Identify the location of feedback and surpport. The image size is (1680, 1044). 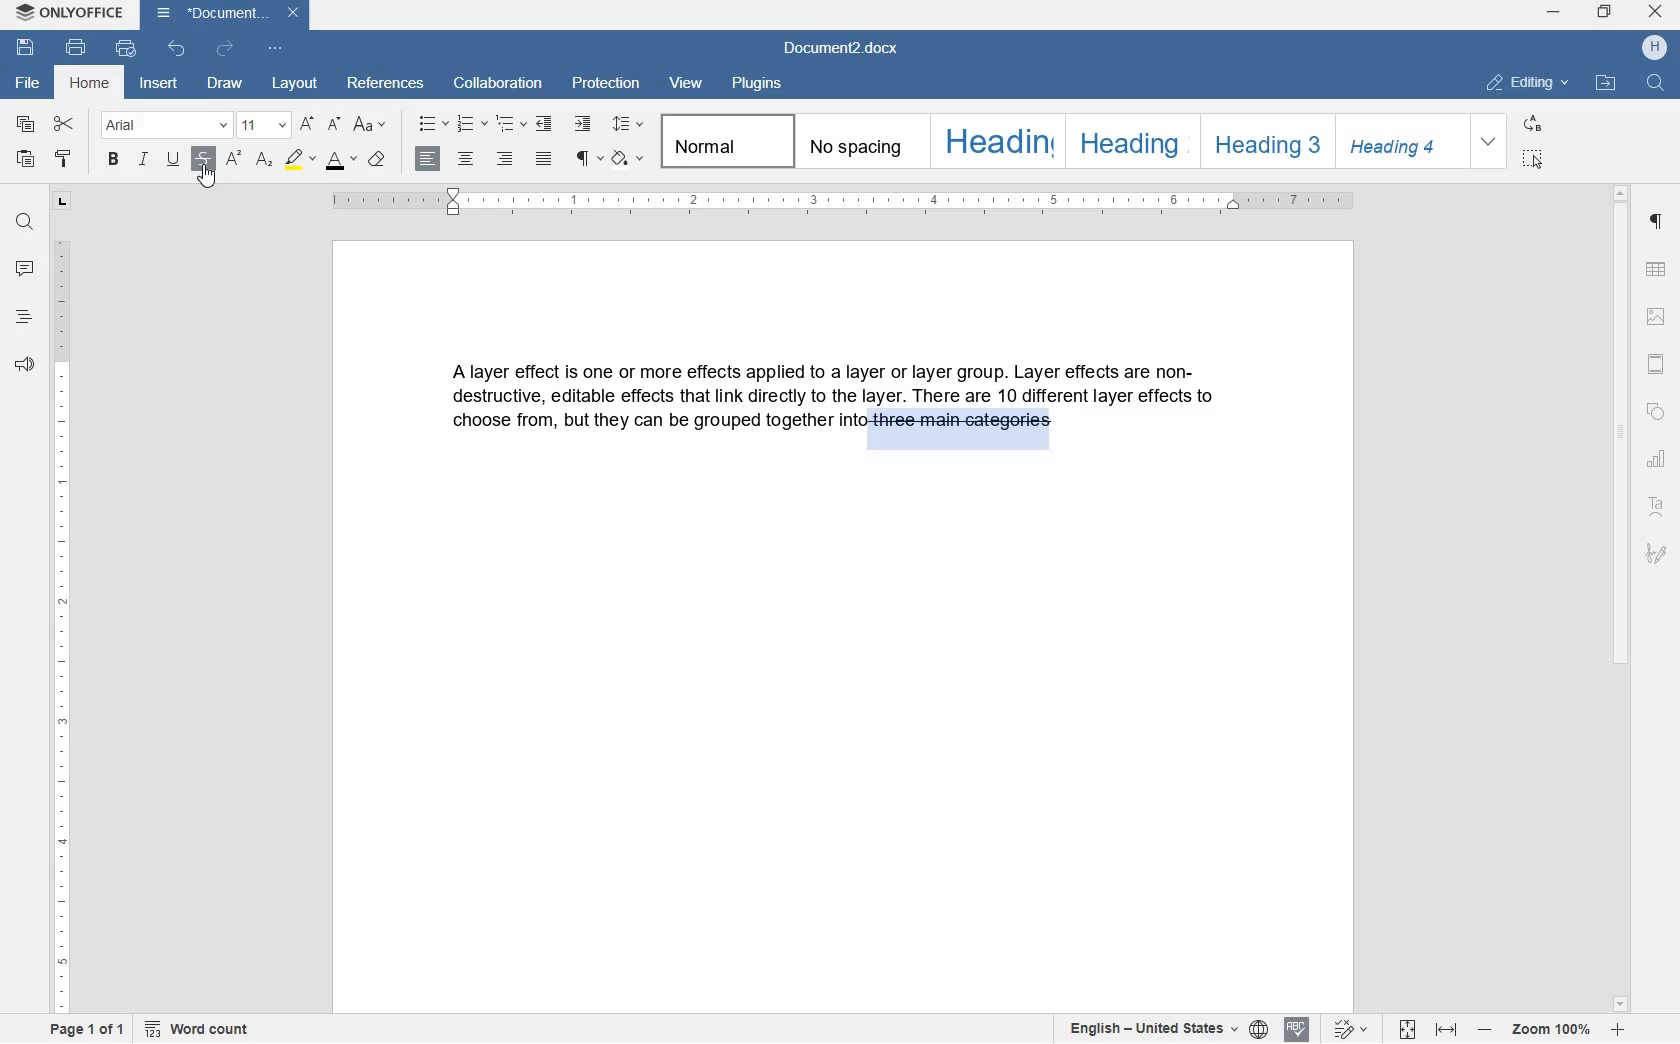
(23, 365).